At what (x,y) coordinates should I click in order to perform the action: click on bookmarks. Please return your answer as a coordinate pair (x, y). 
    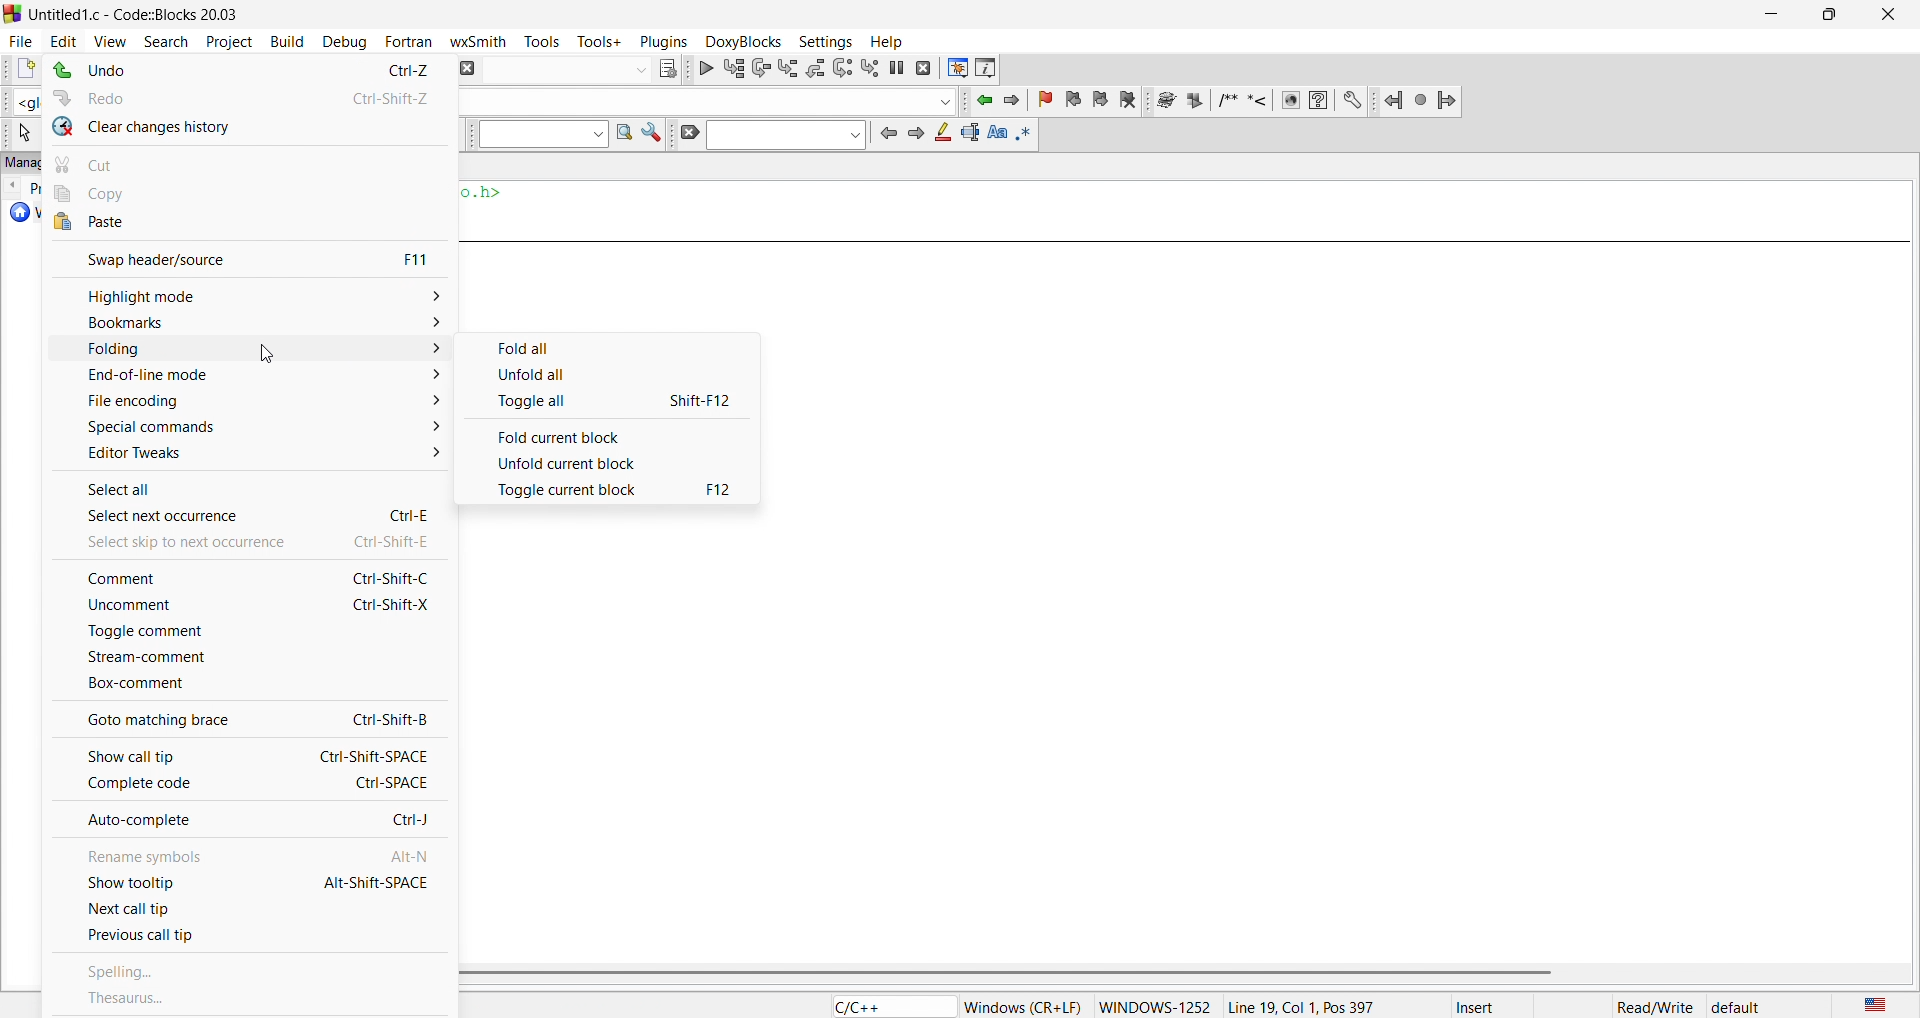
    Looking at the image, I should click on (244, 323).